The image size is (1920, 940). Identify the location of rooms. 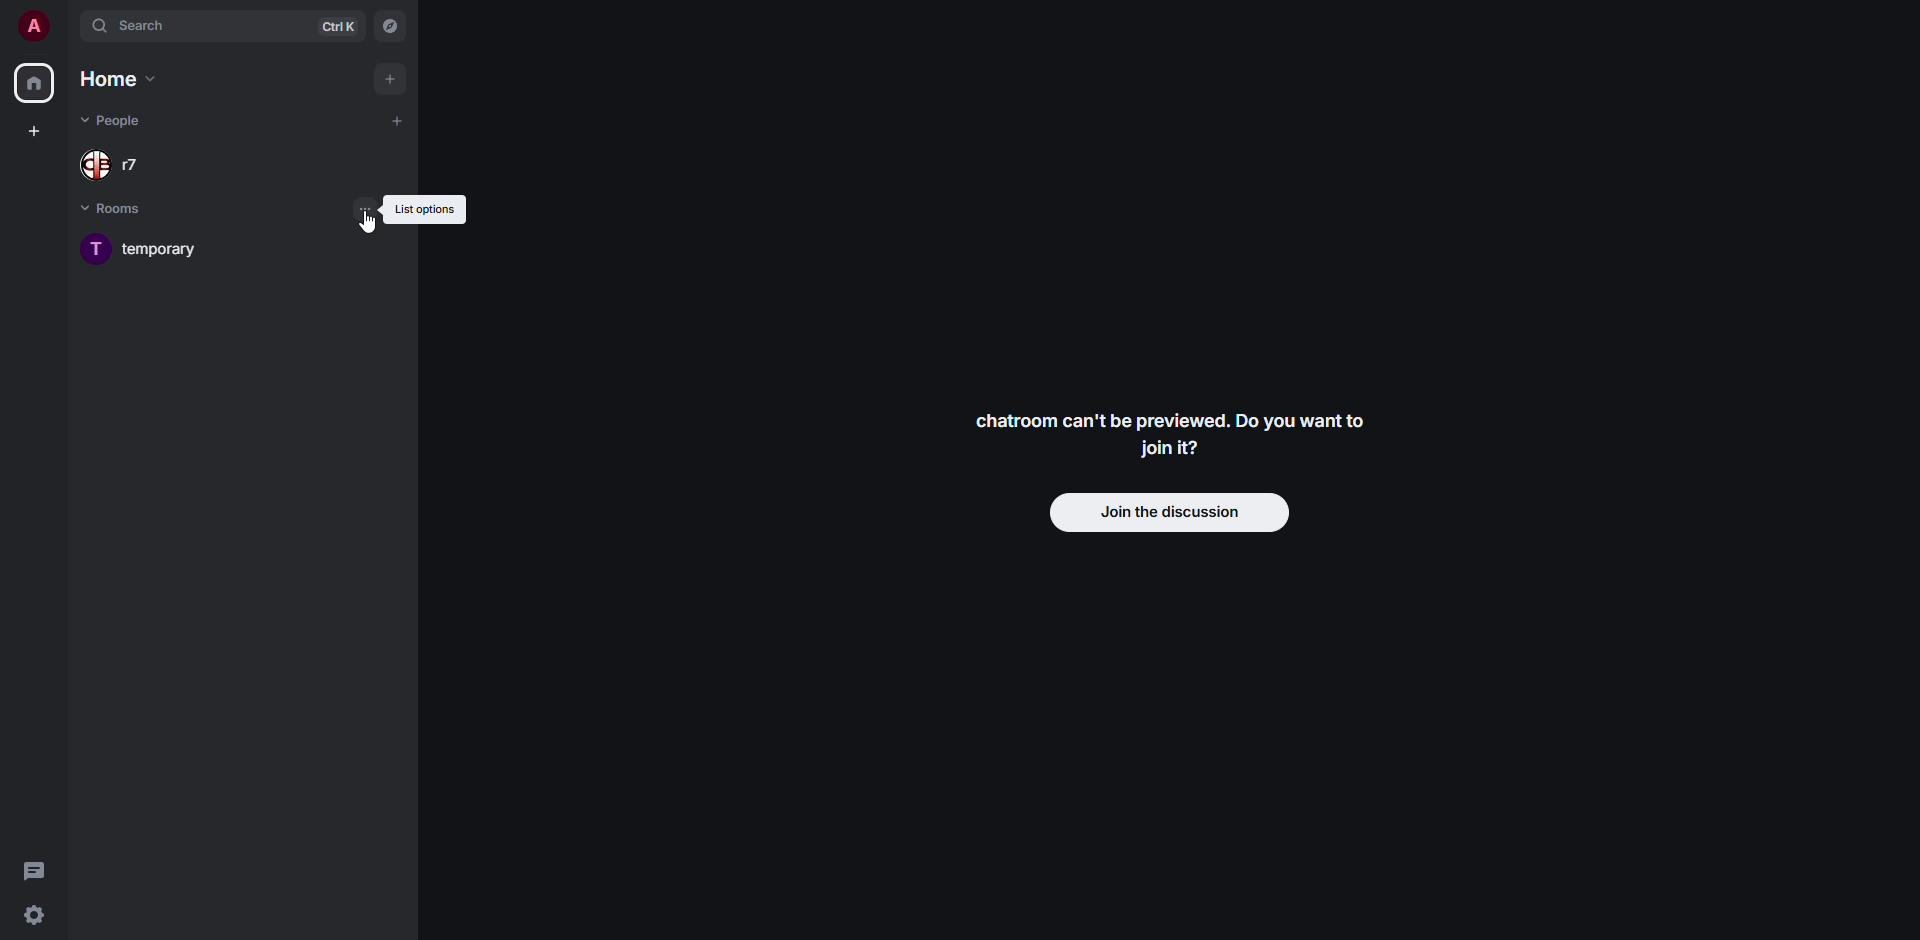
(118, 209).